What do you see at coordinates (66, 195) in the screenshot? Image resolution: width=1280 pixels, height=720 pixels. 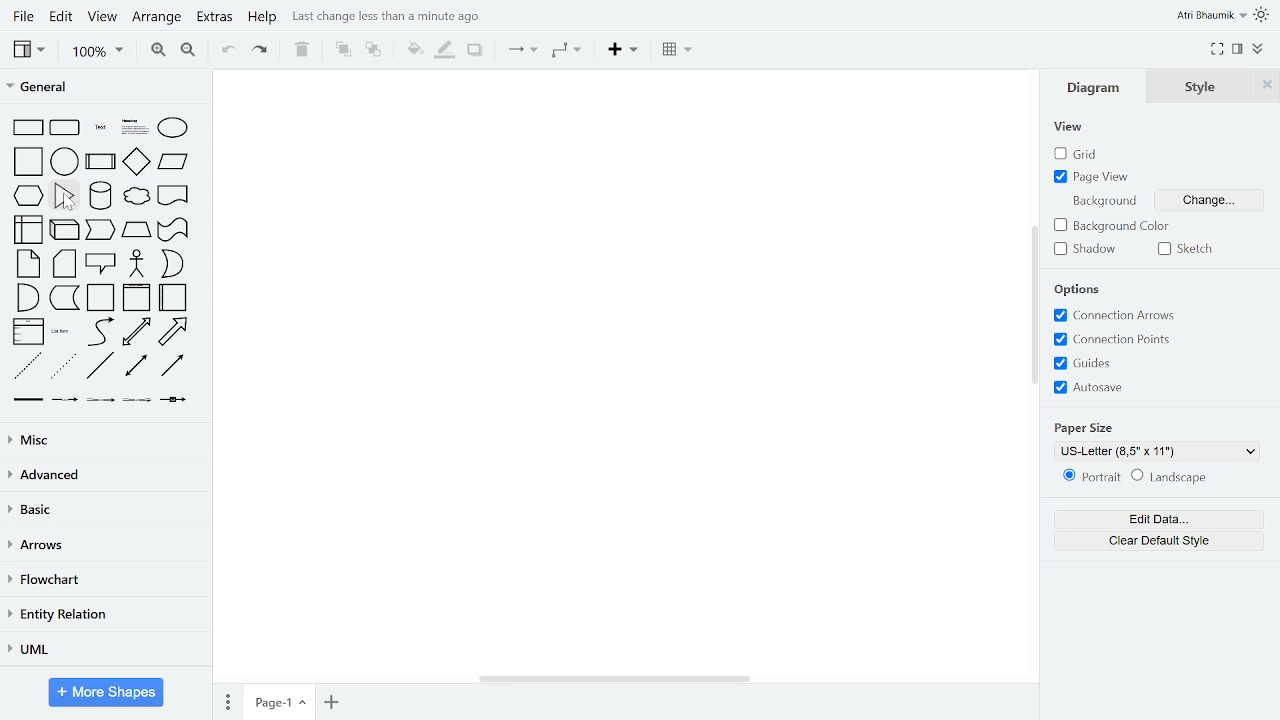 I see `triangle` at bounding box center [66, 195].